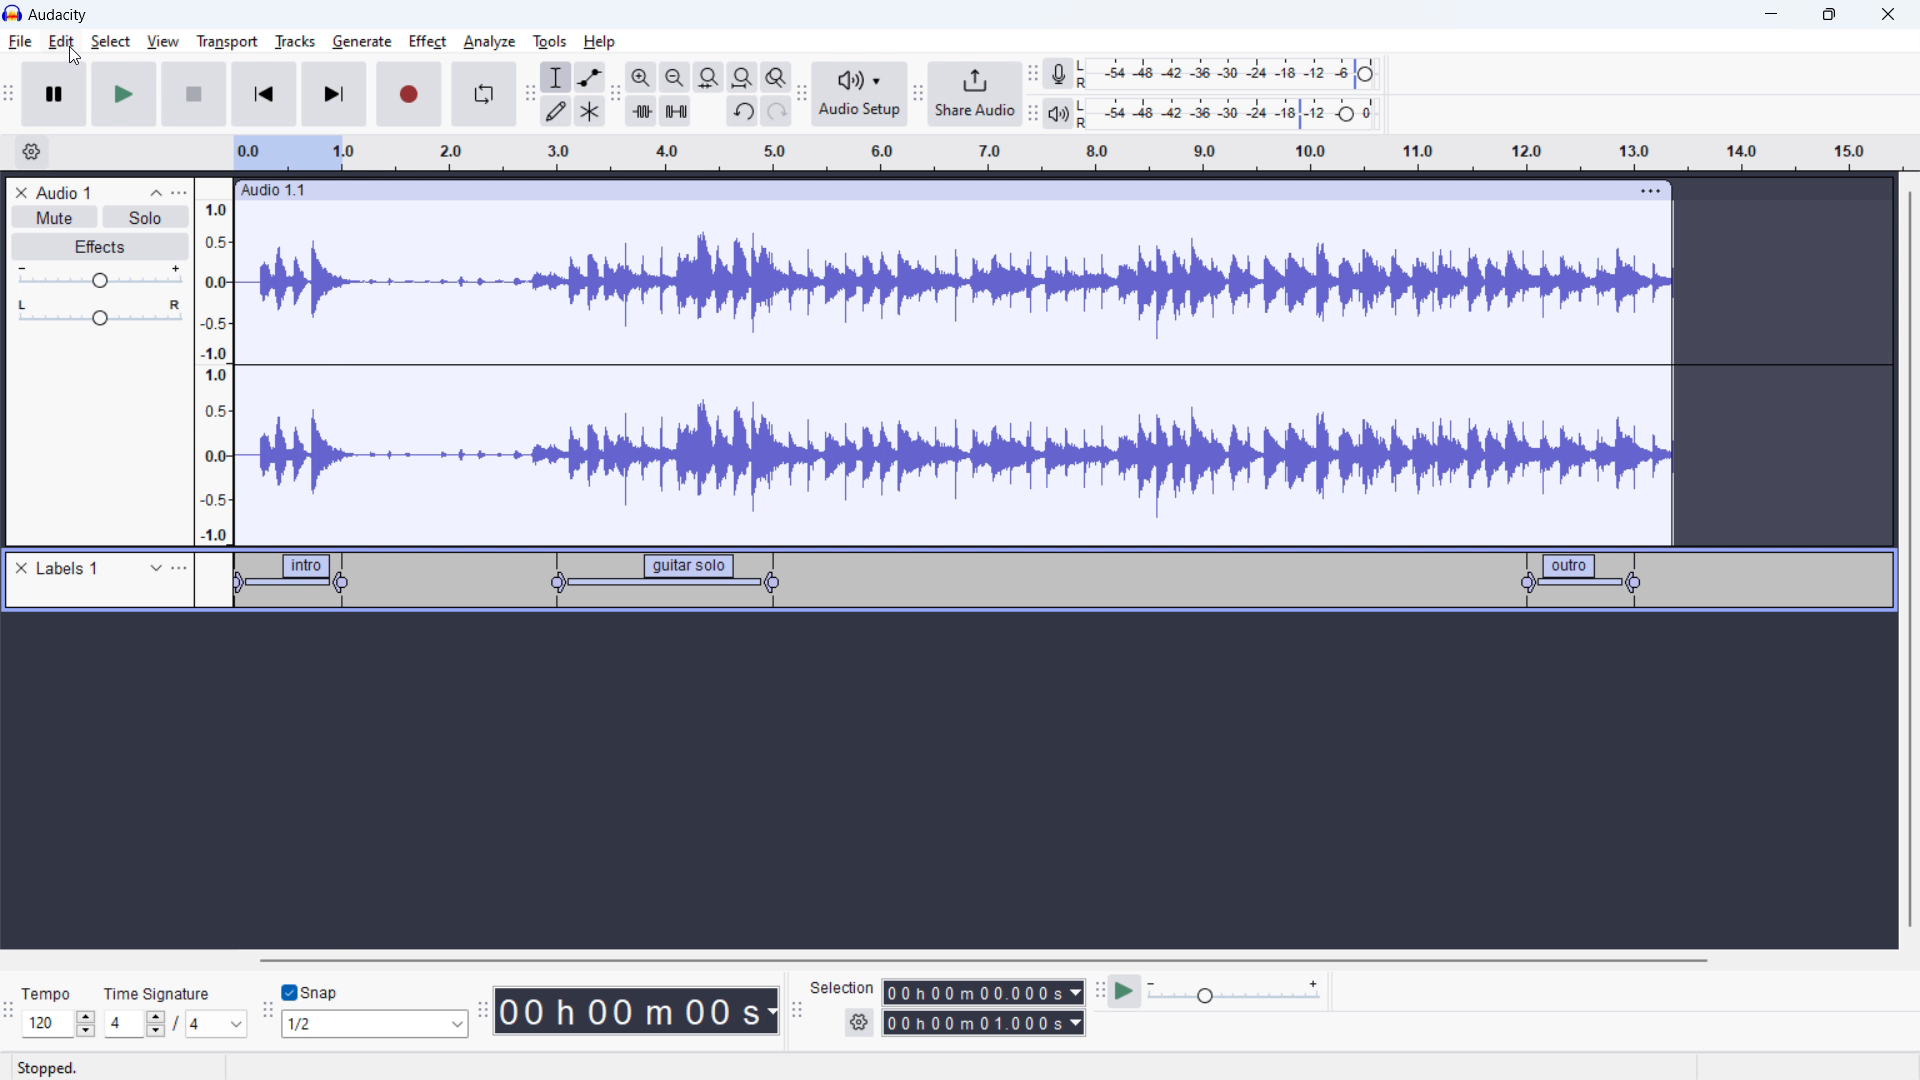 This screenshot has width=1920, height=1080. What do you see at coordinates (1124, 990) in the screenshot?
I see `play at speed` at bounding box center [1124, 990].